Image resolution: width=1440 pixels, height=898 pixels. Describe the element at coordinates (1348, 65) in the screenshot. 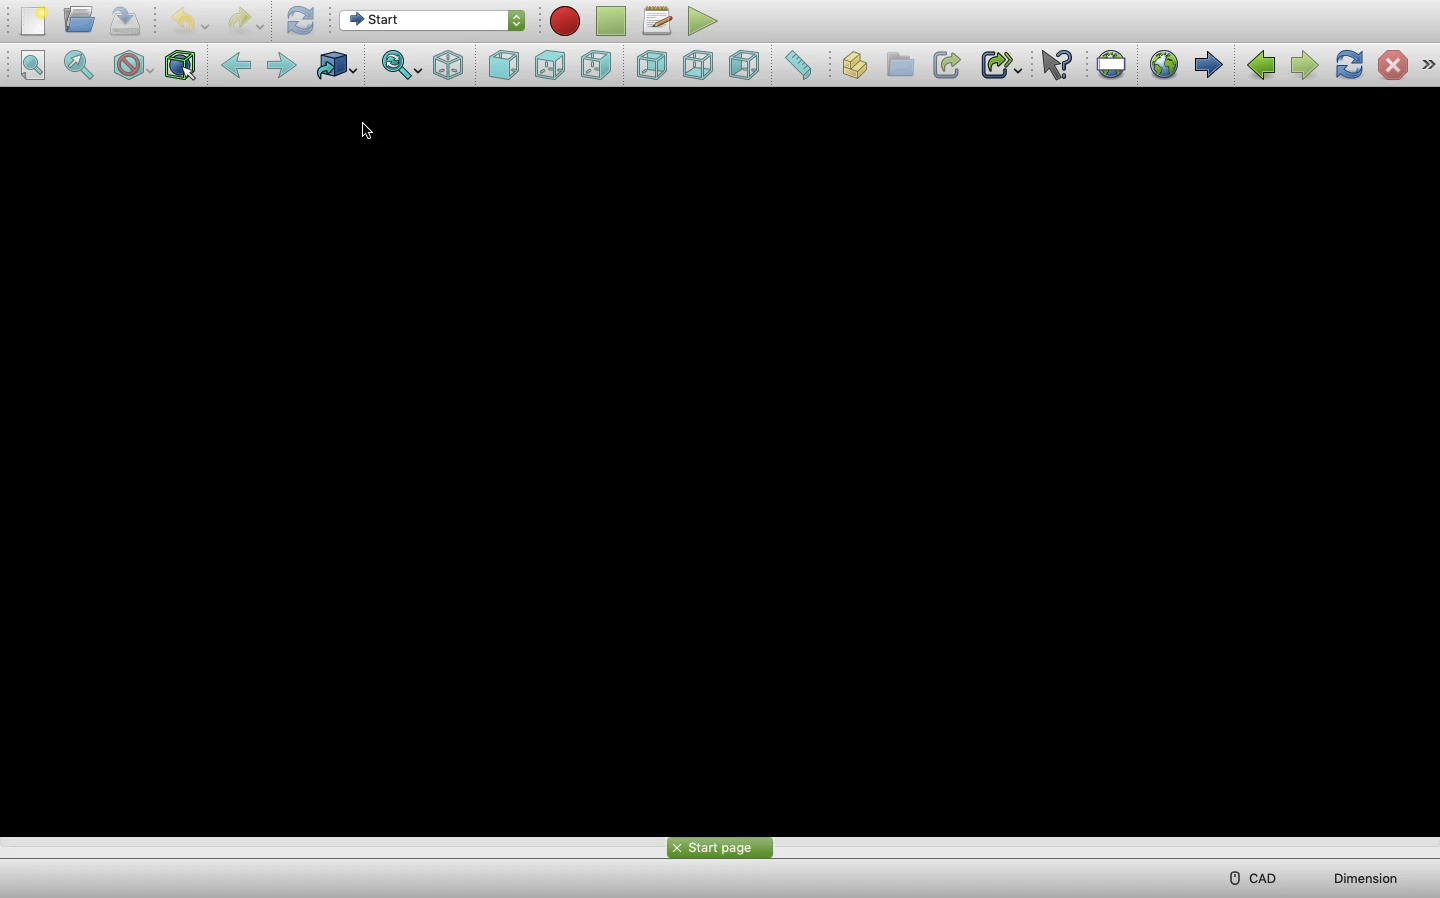

I see `Refresh` at that location.